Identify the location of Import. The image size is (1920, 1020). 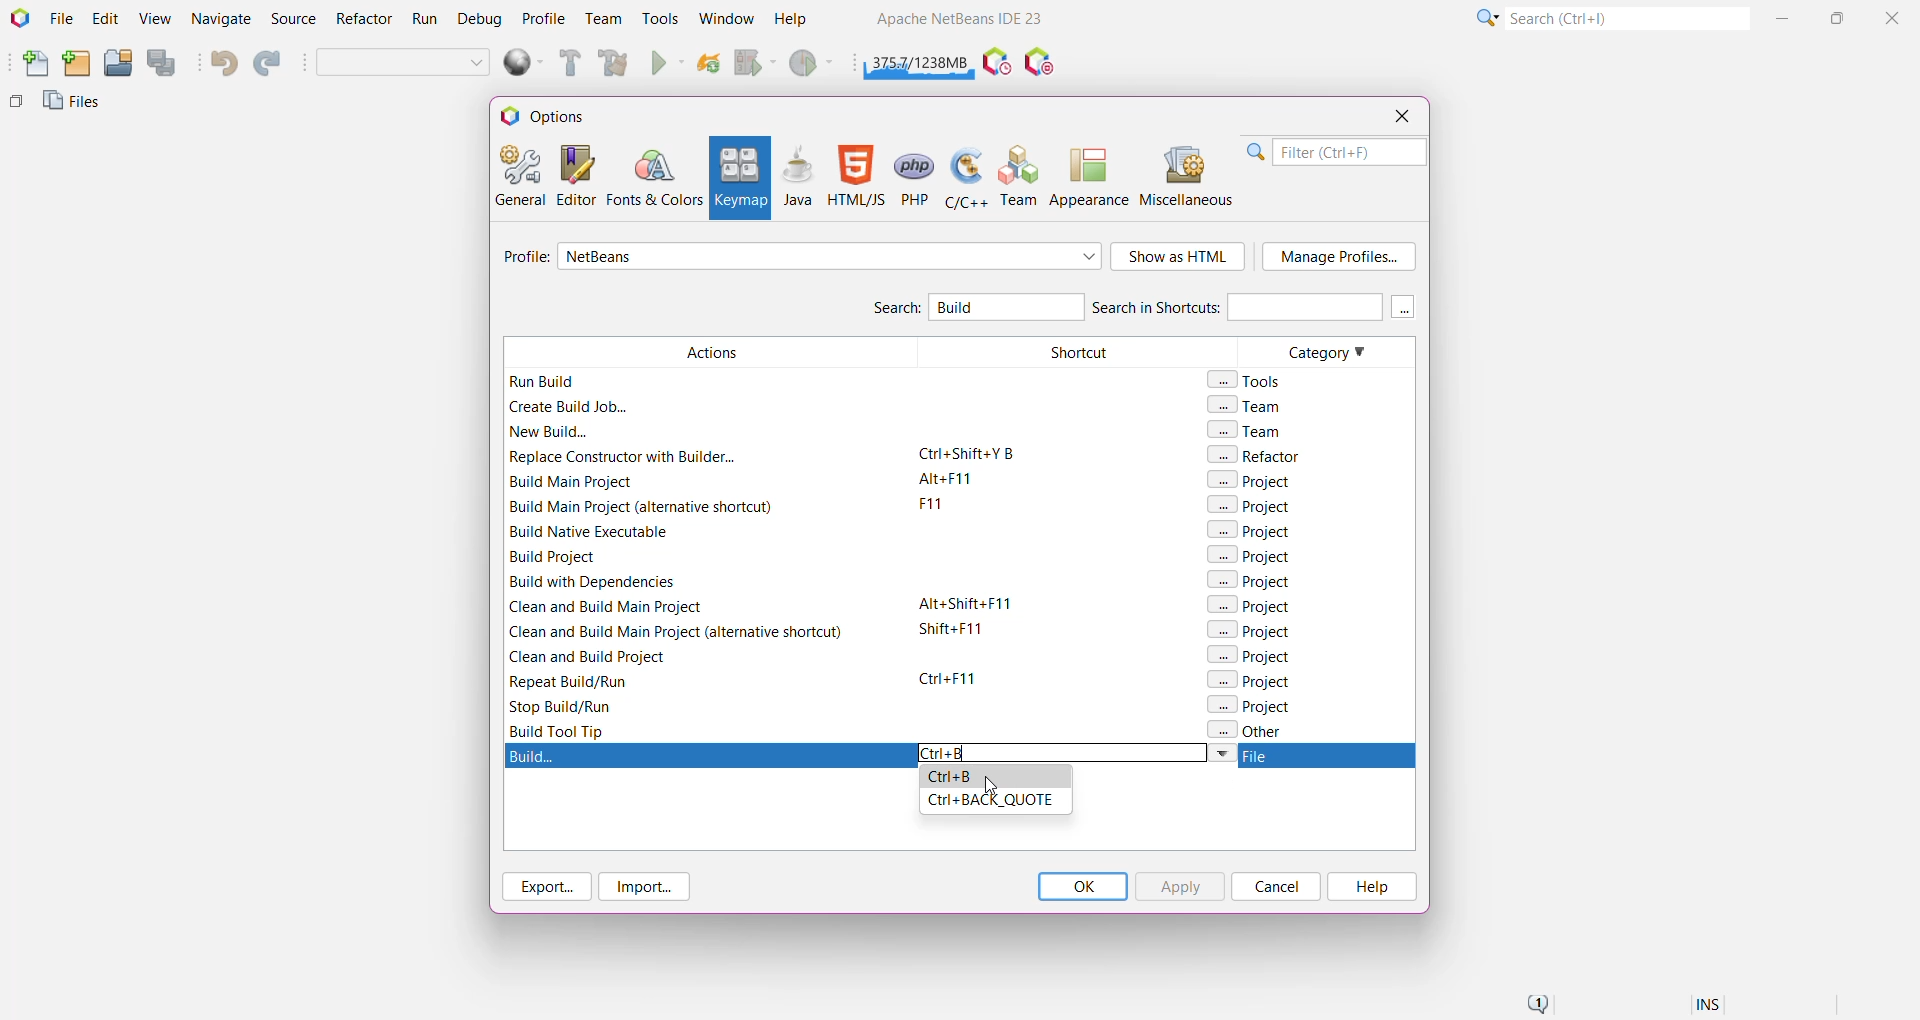
(648, 887).